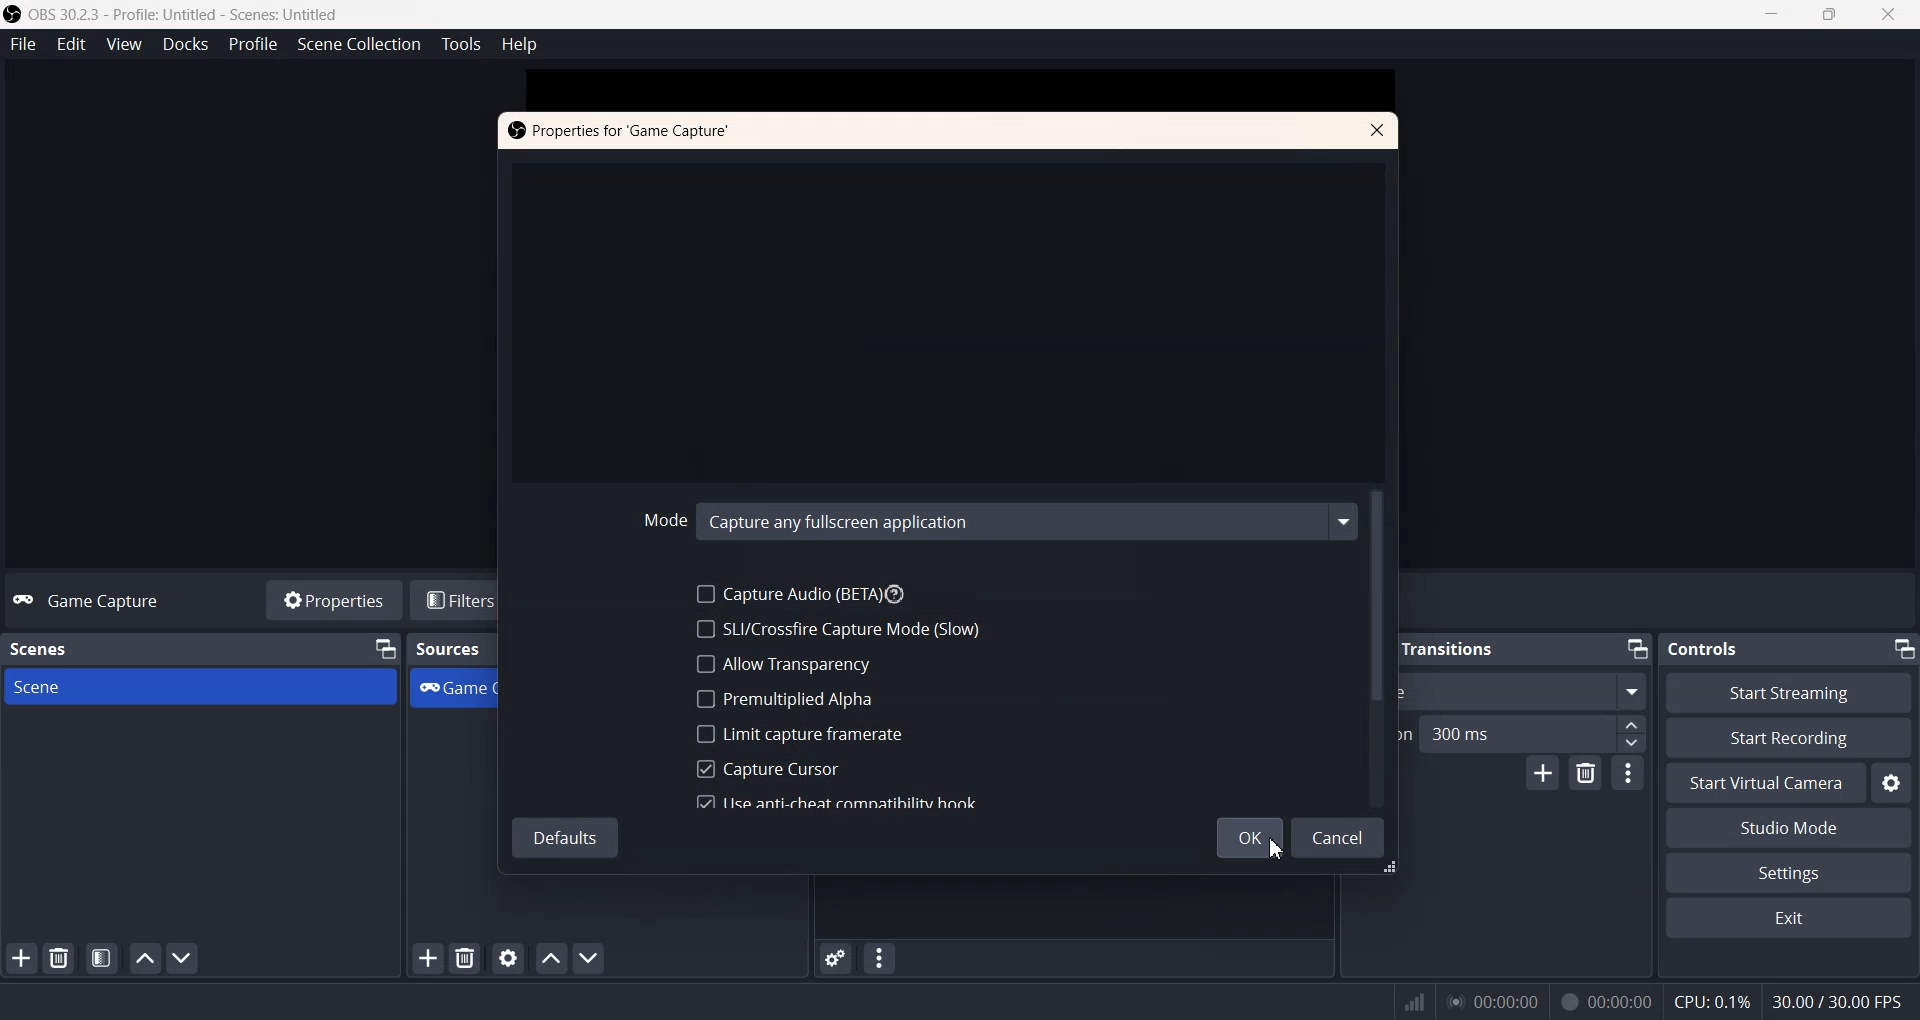  Describe the element at coordinates (1768, 15) in the screenshot. I see `Minimize` at that location.